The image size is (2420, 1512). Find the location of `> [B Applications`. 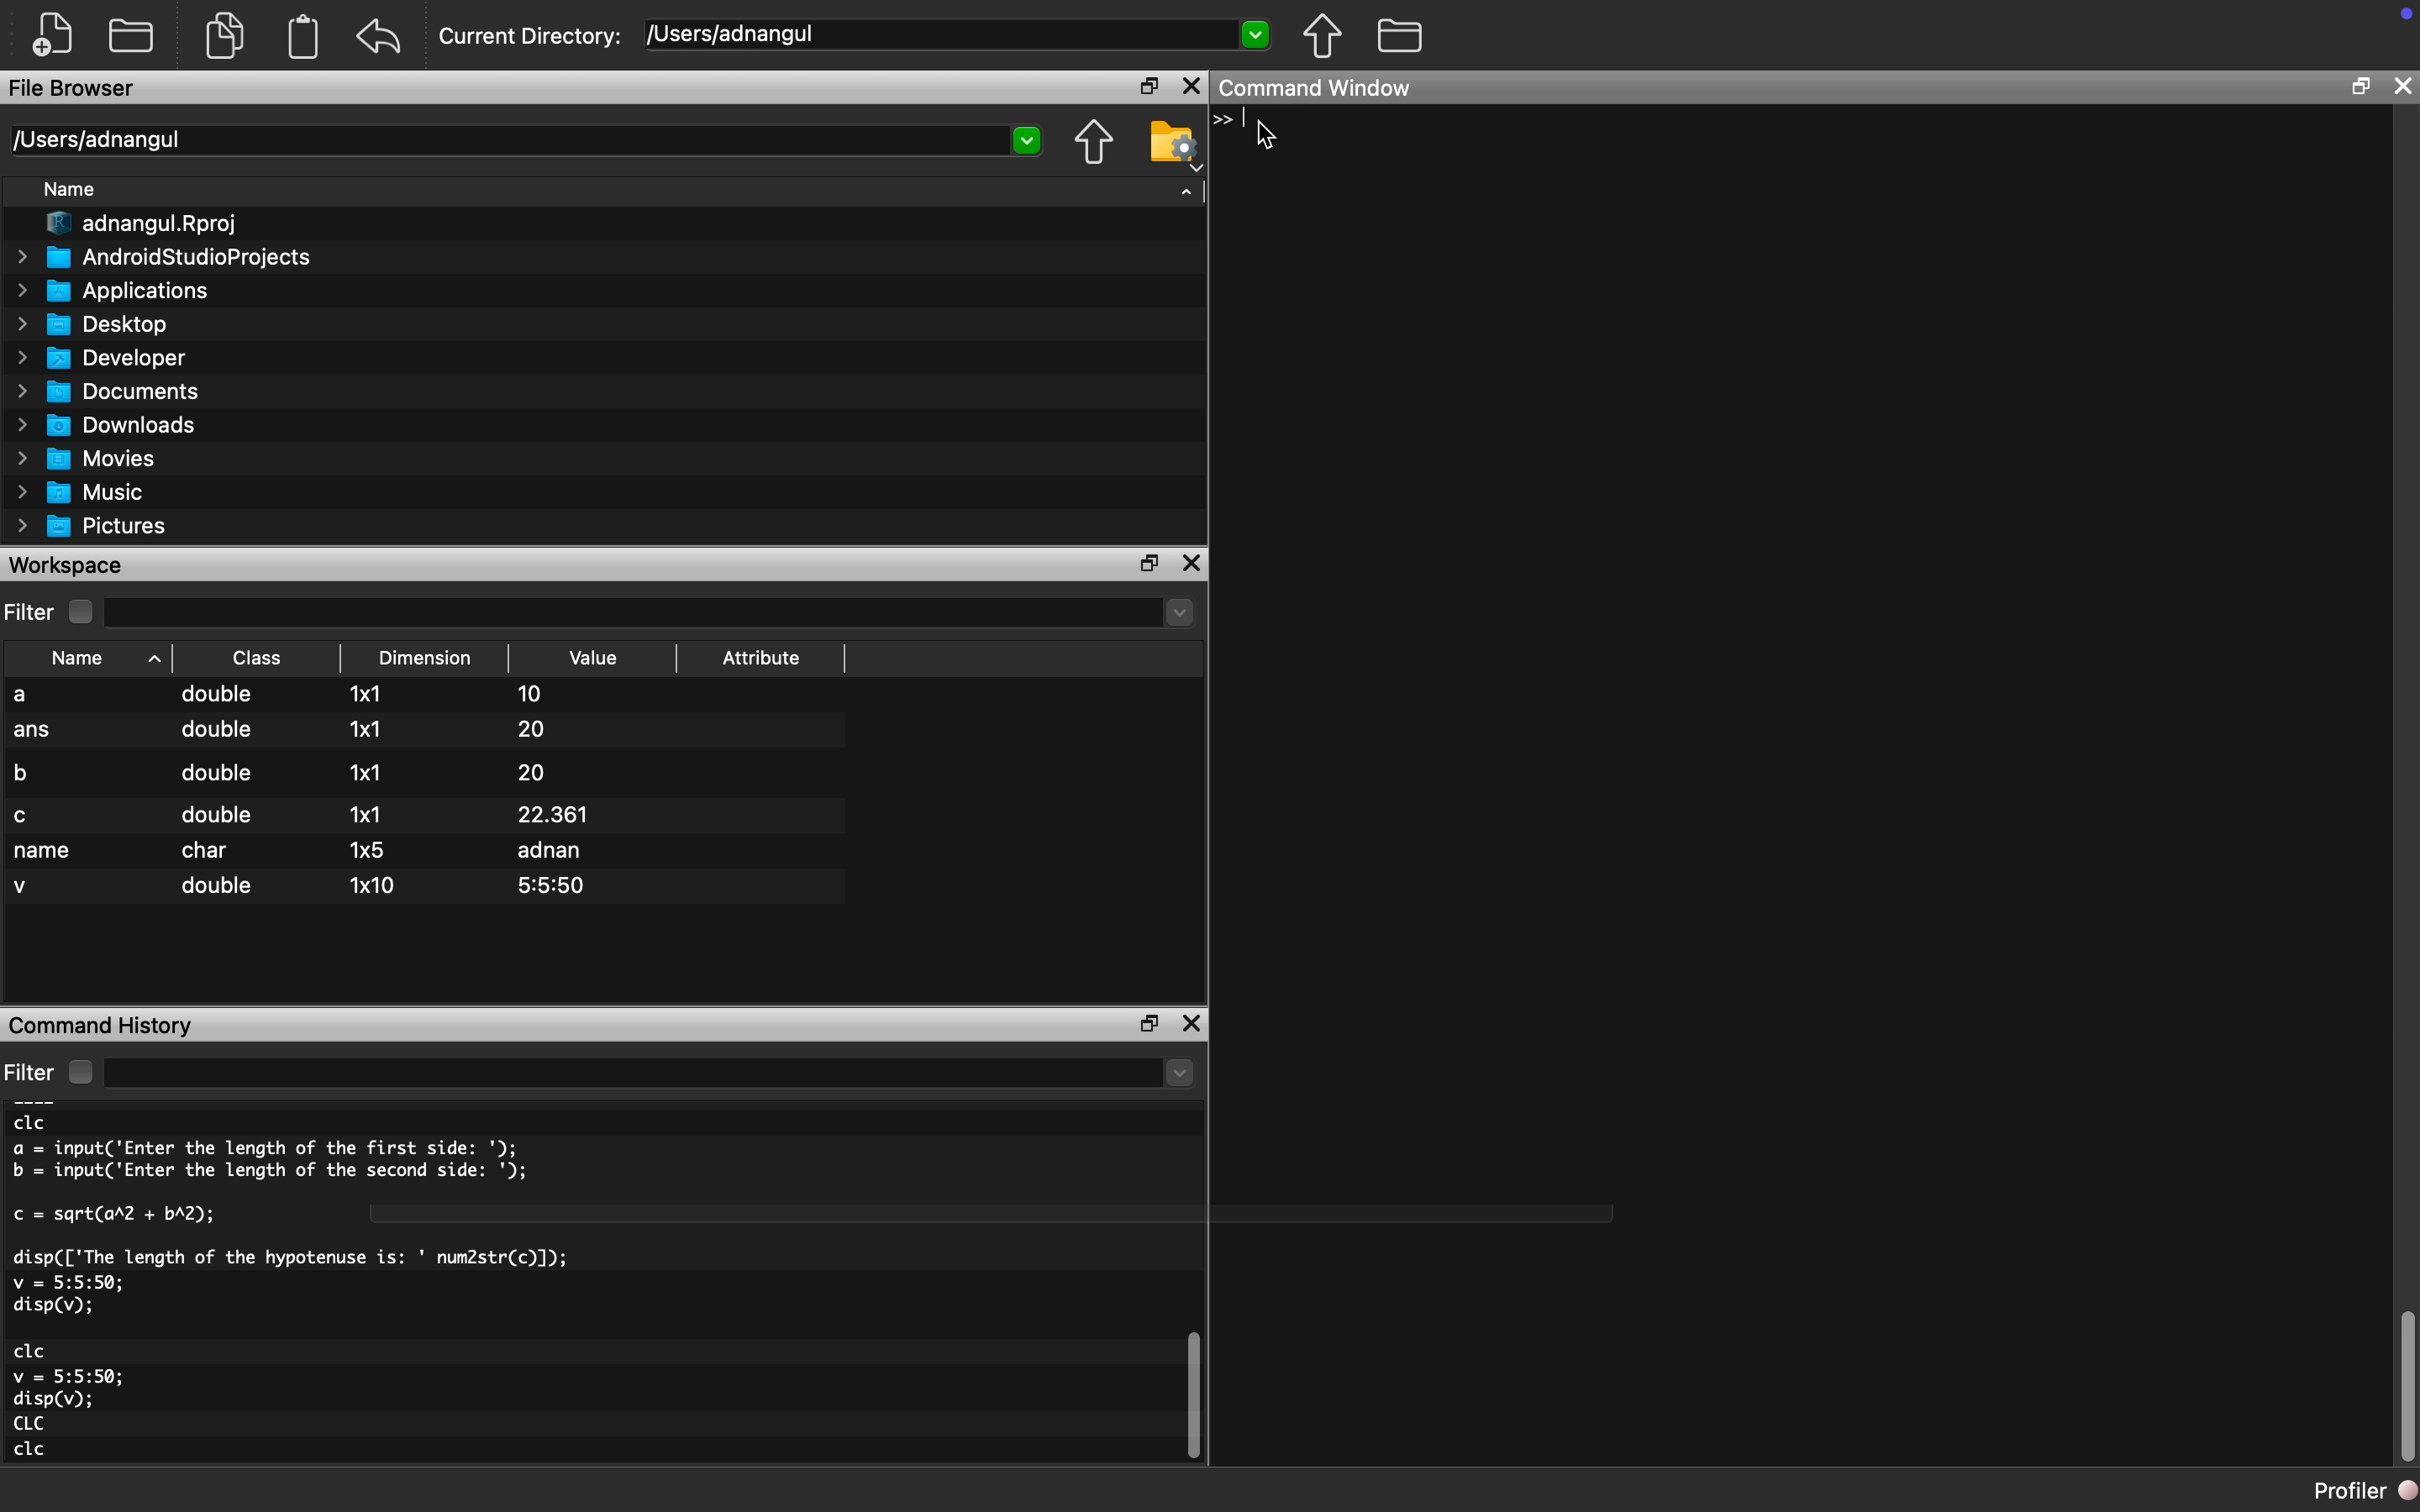

> [B Applications is located at coordinates (113, 291).